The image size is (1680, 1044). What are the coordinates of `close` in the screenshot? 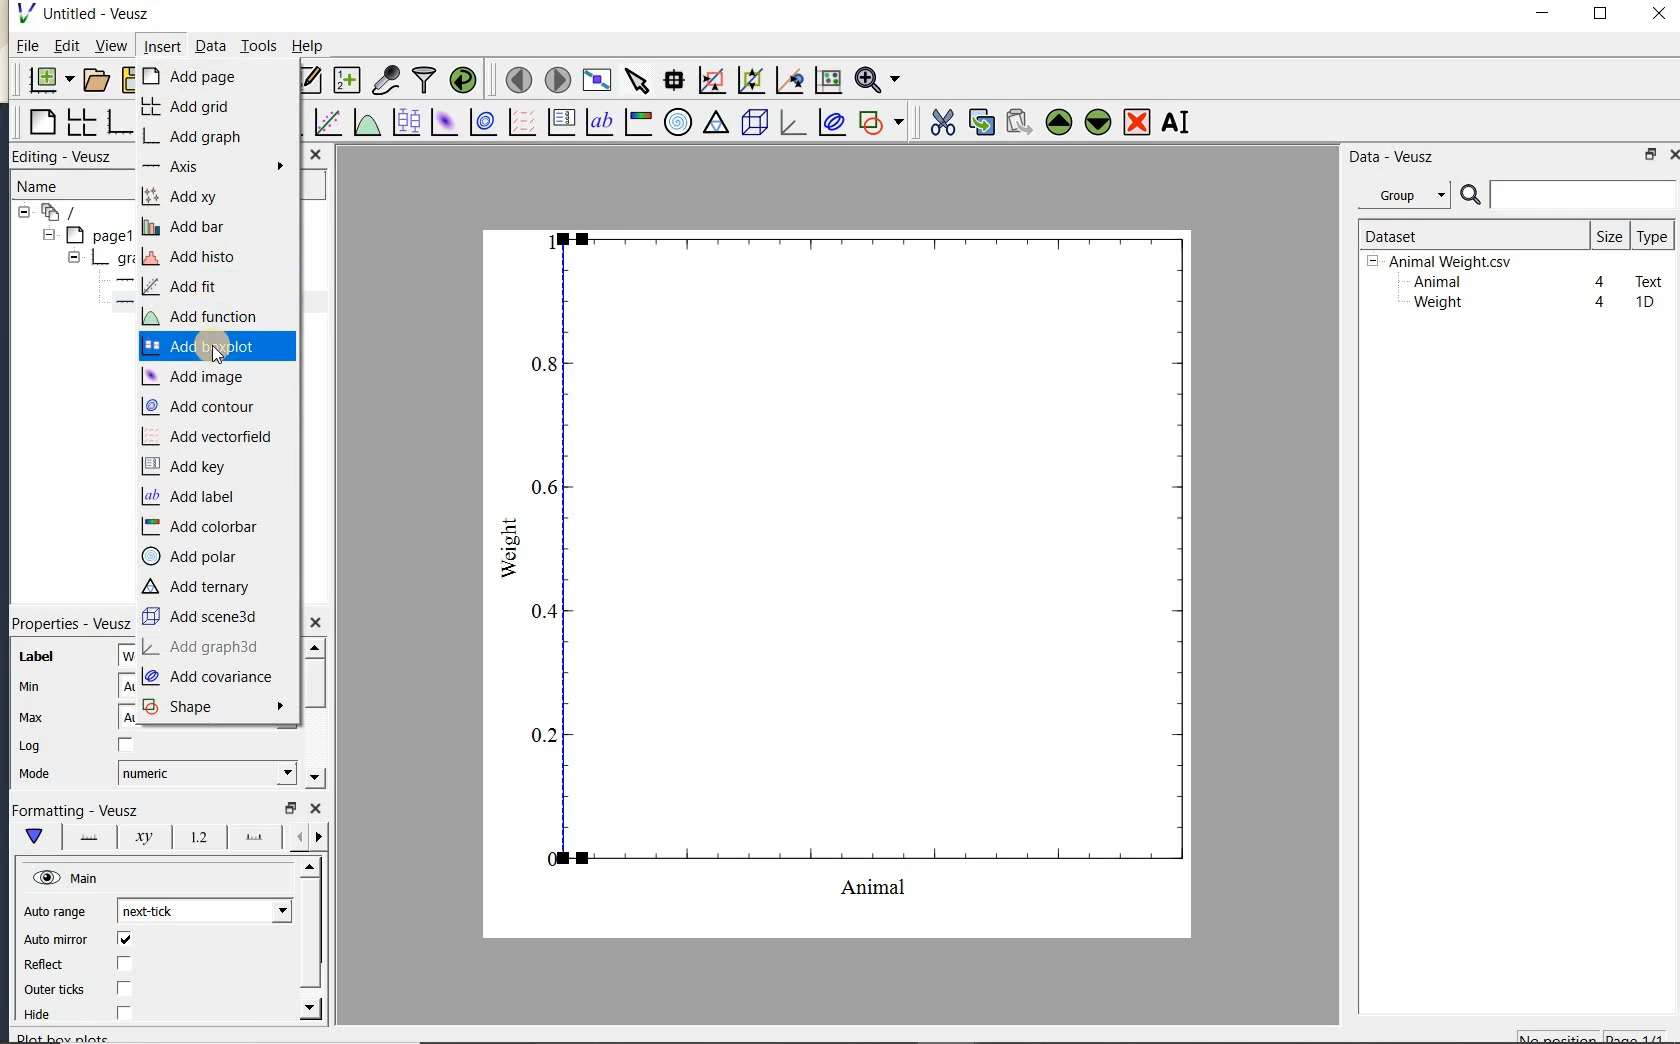 It's located at (1659, 15).